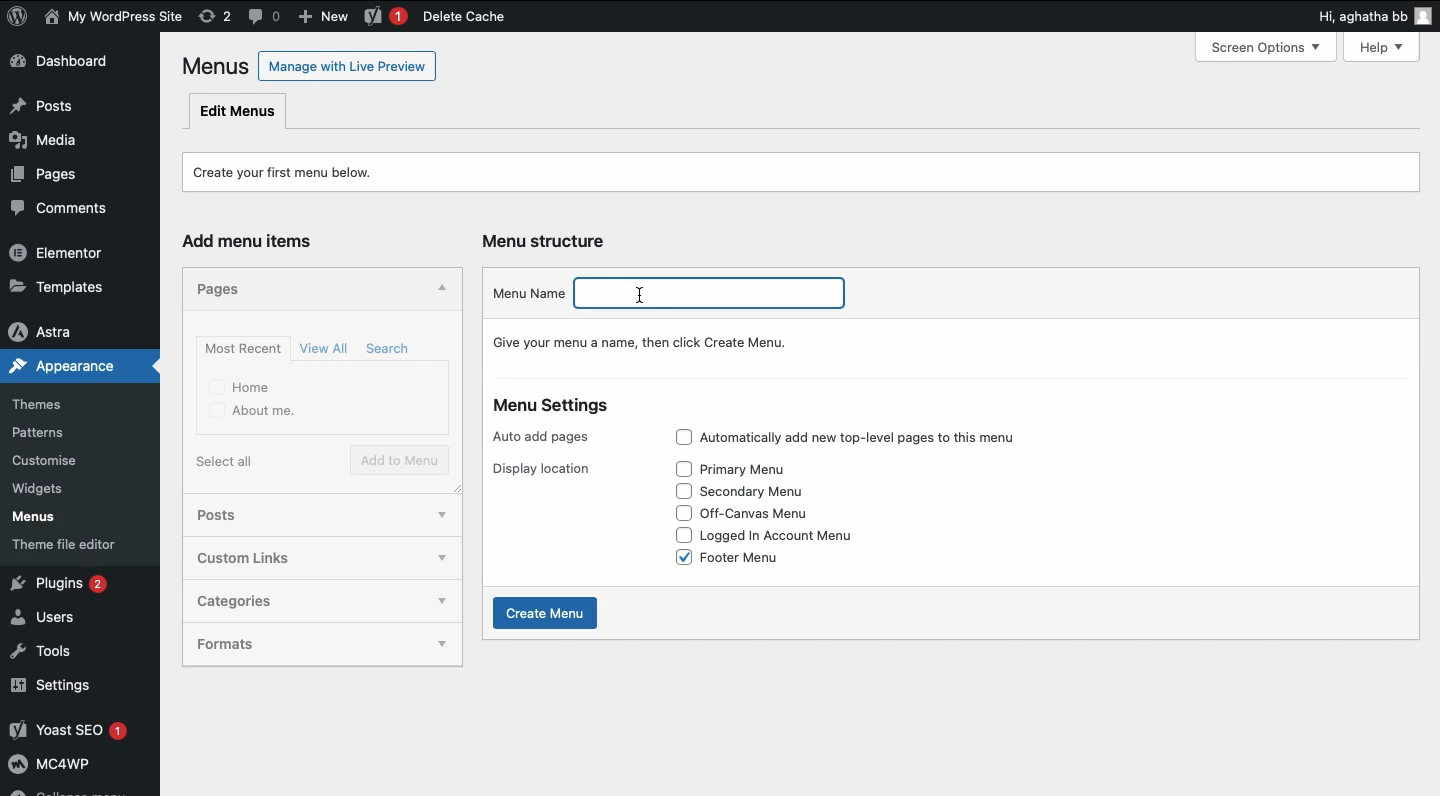  What do you see at coordinates (752, 471) in the screenshot?
I see `Primary menu` at bounding box center [752, 471].